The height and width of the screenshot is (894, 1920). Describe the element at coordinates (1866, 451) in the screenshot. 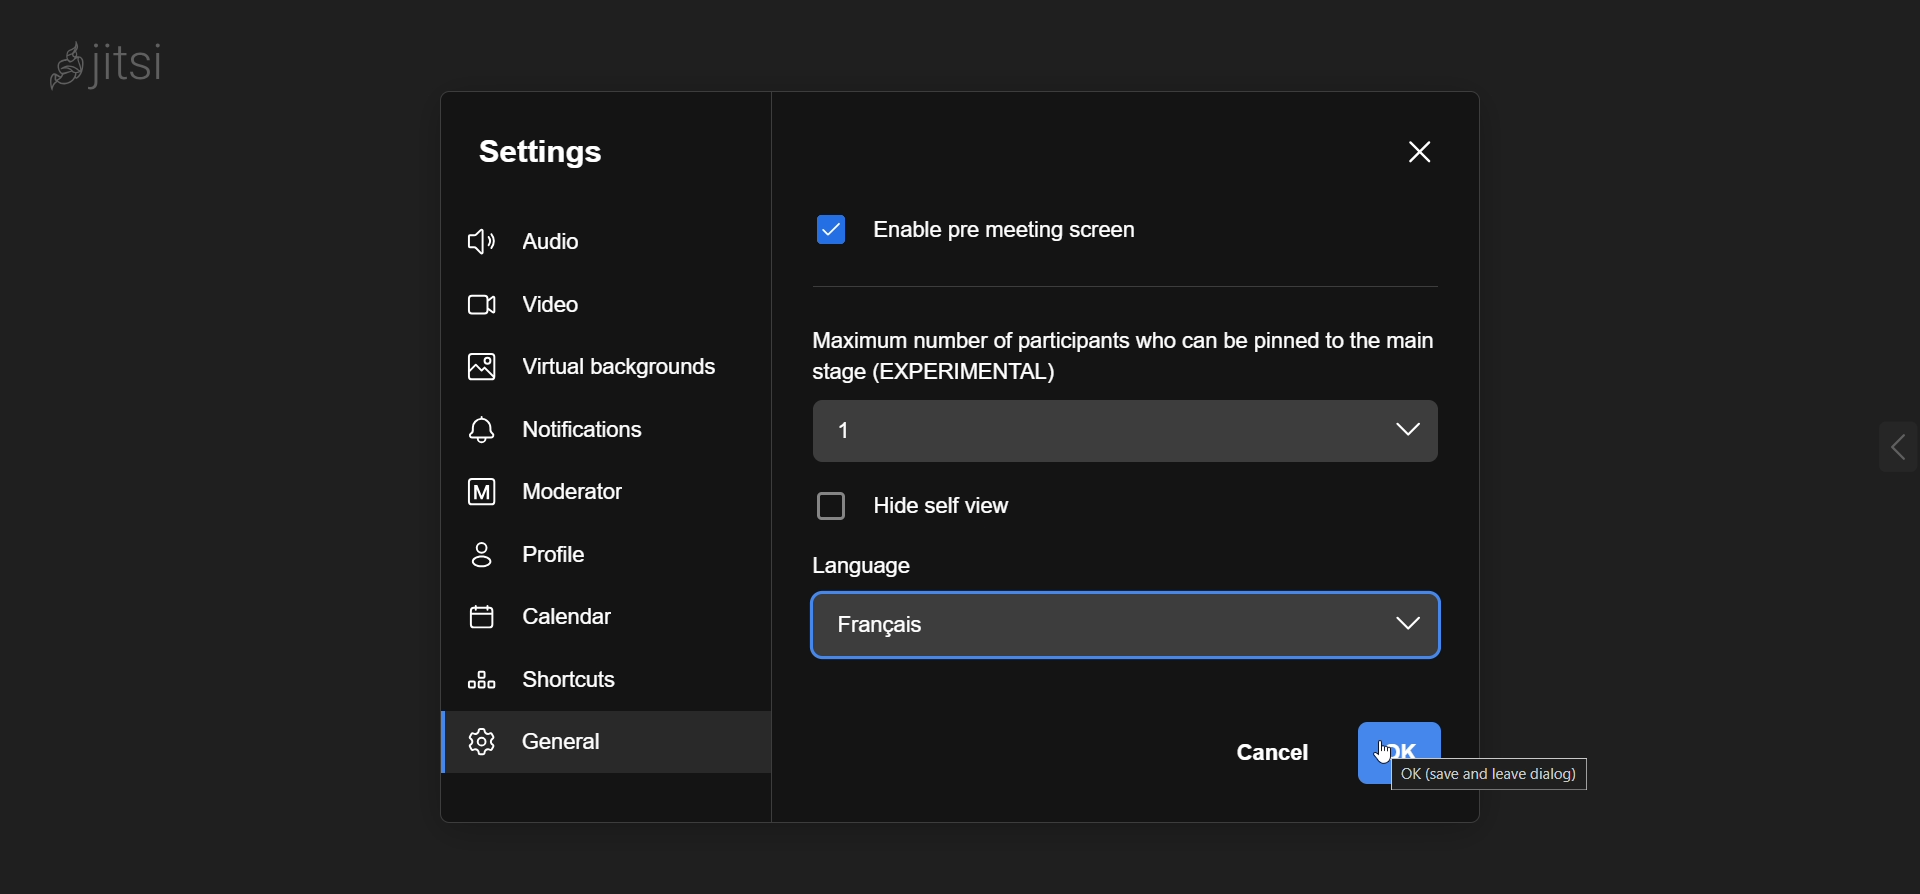

I see `Expand` at that location.